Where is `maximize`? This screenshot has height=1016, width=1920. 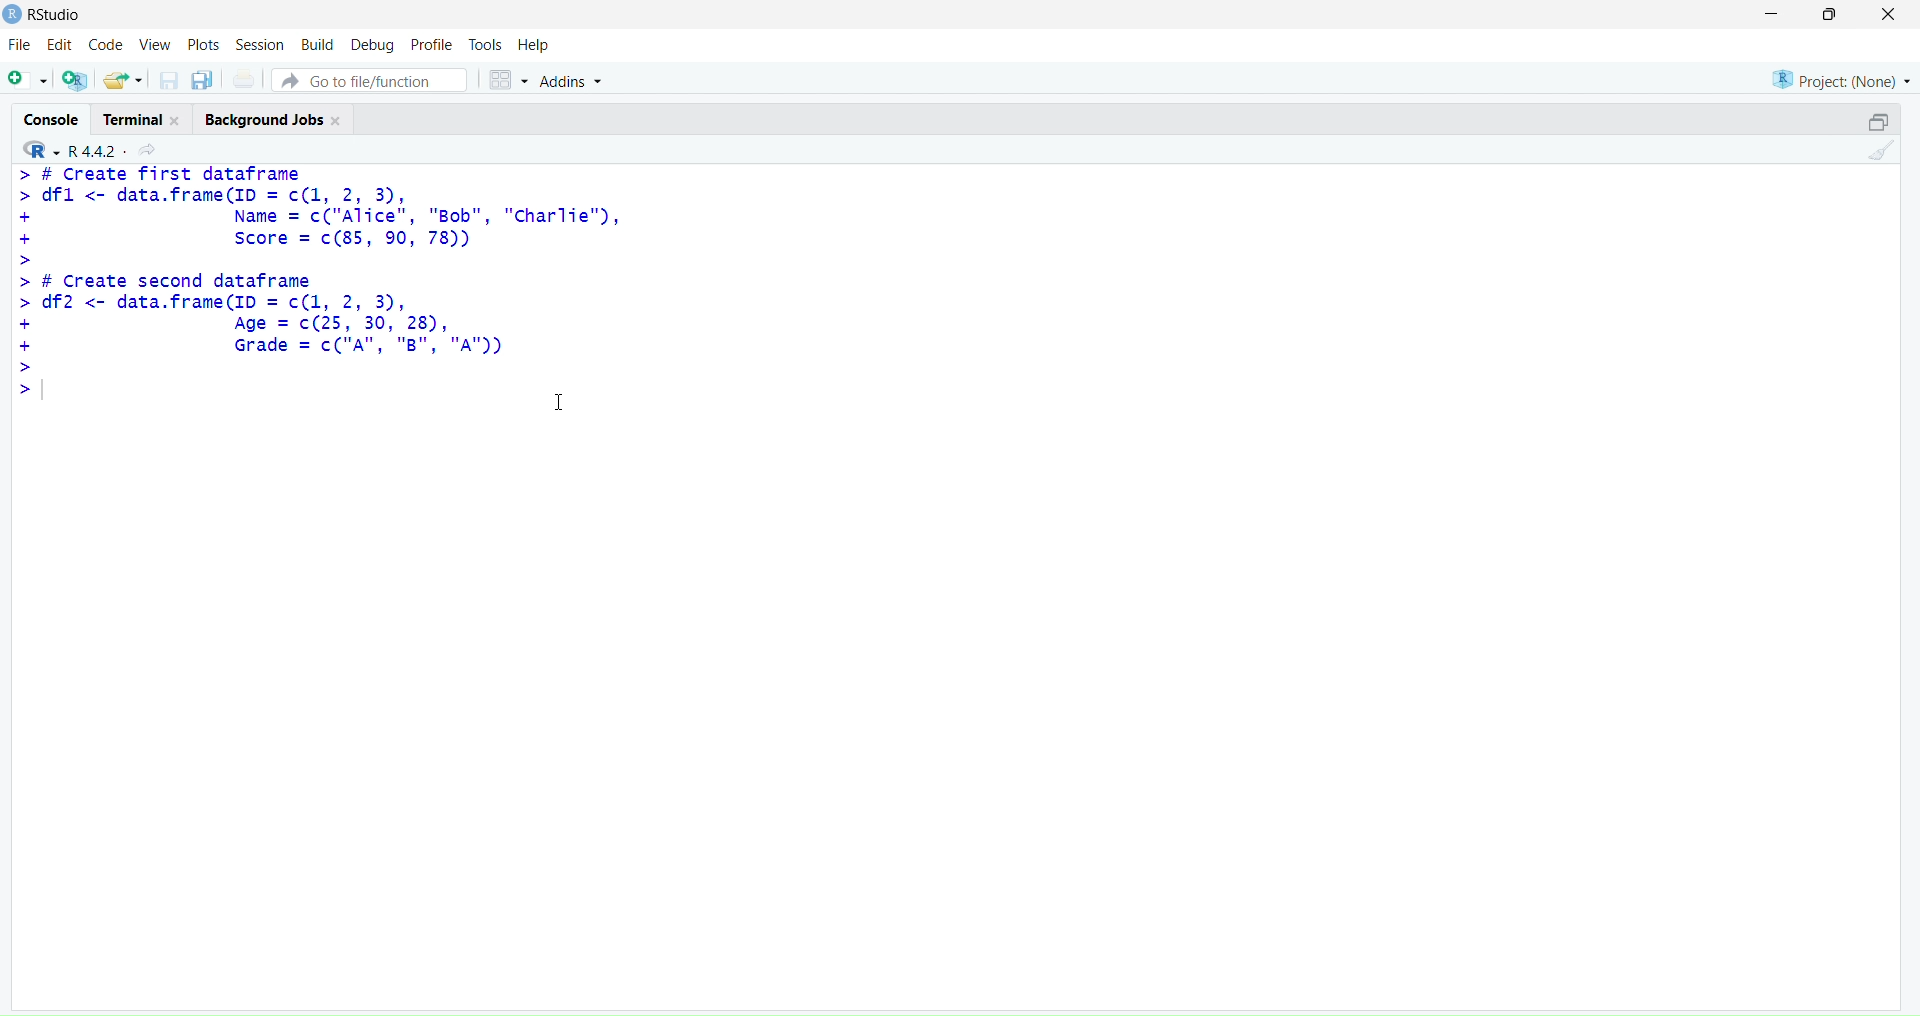 maximize is located at coordinates (1878, 119).